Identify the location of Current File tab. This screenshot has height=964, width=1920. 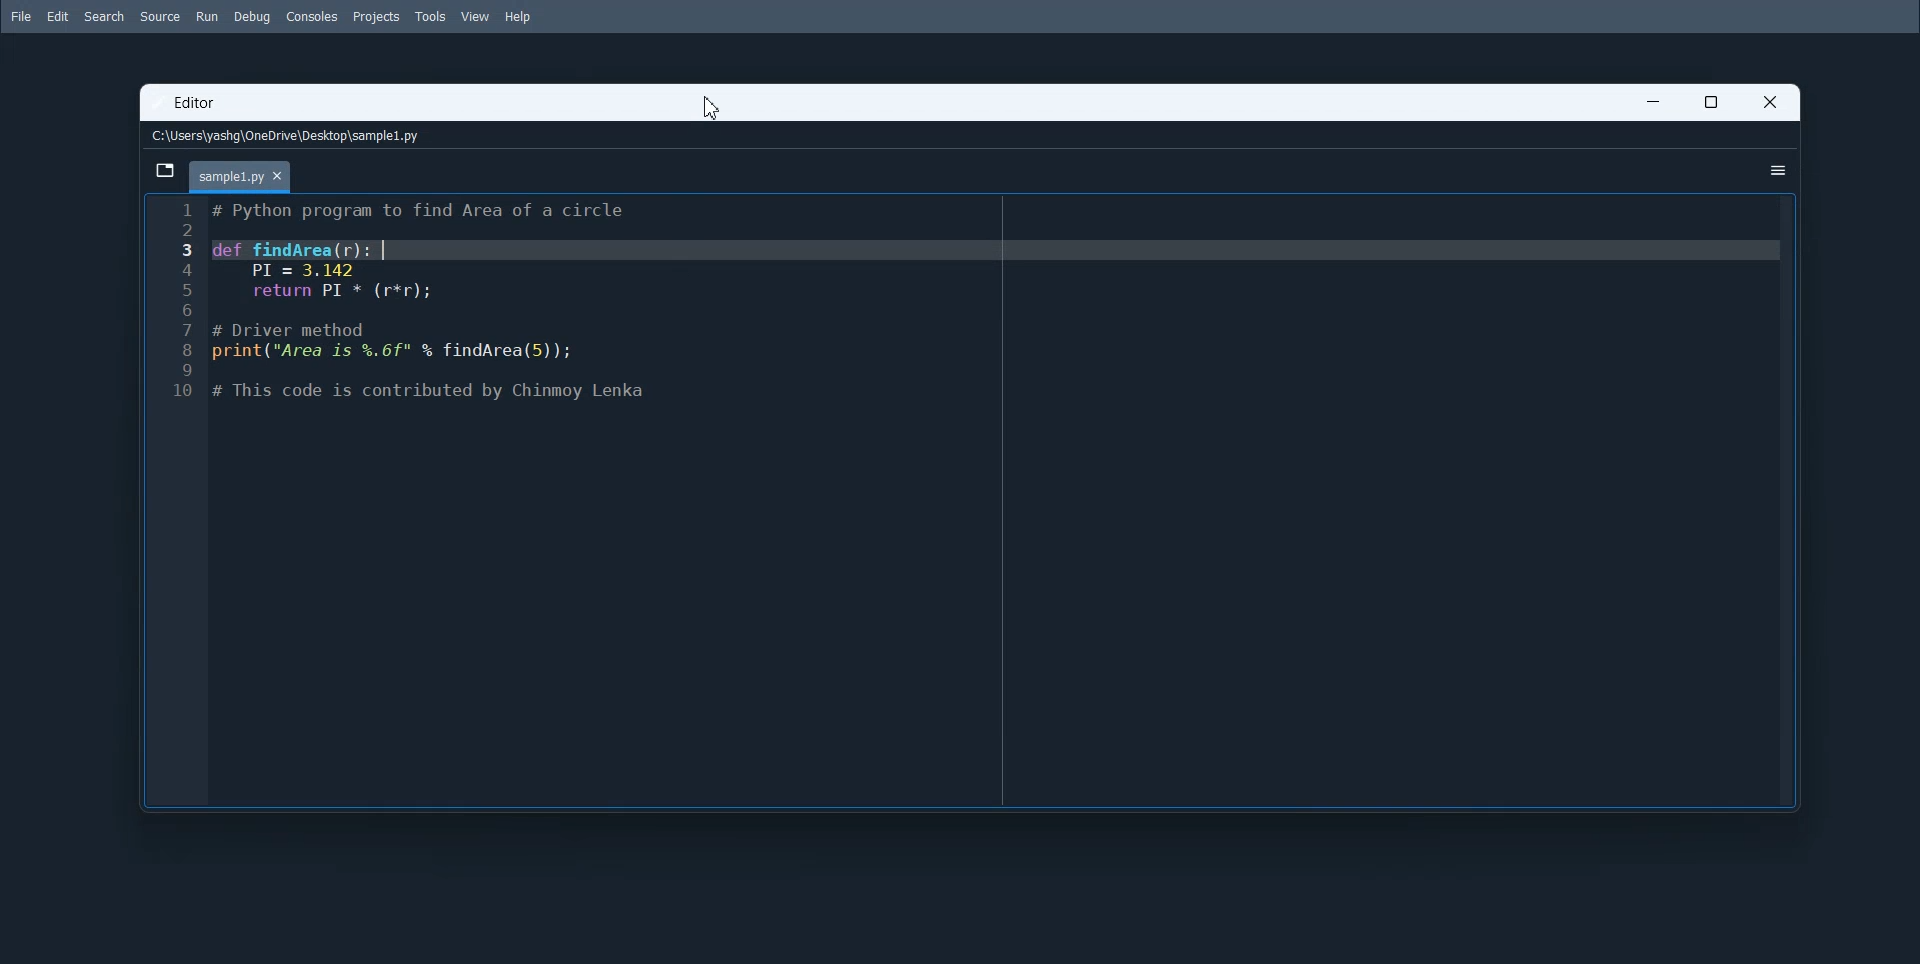
(241, 177).